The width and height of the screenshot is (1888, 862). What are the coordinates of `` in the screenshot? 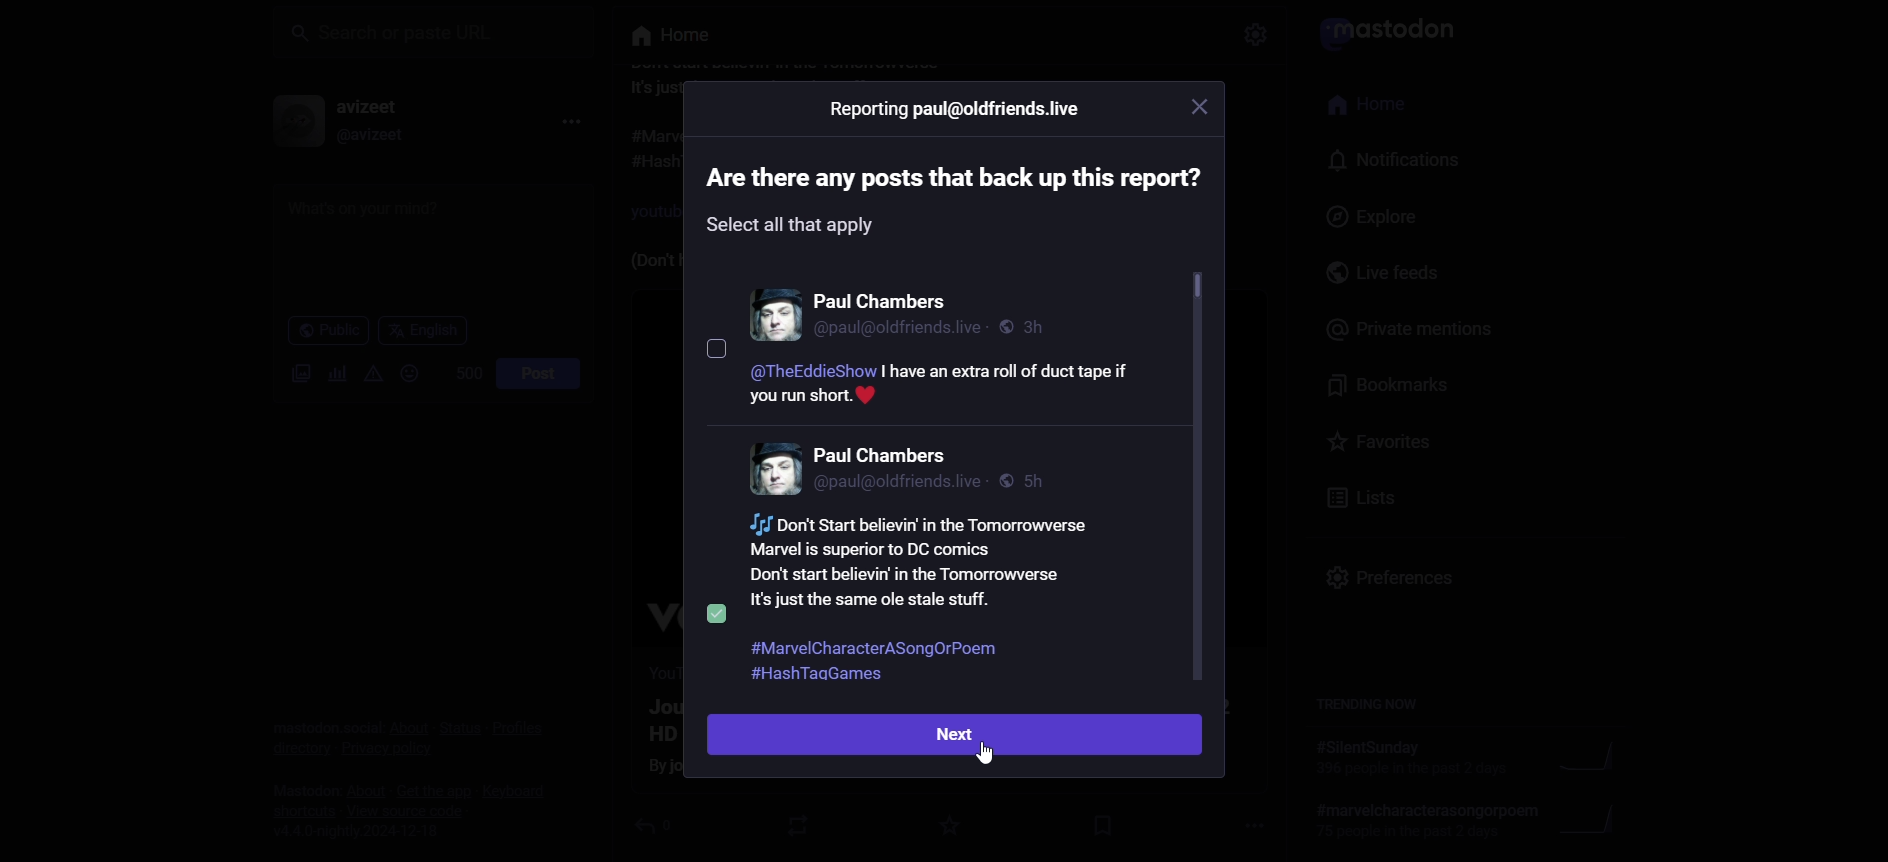 It's located at (902, 328).